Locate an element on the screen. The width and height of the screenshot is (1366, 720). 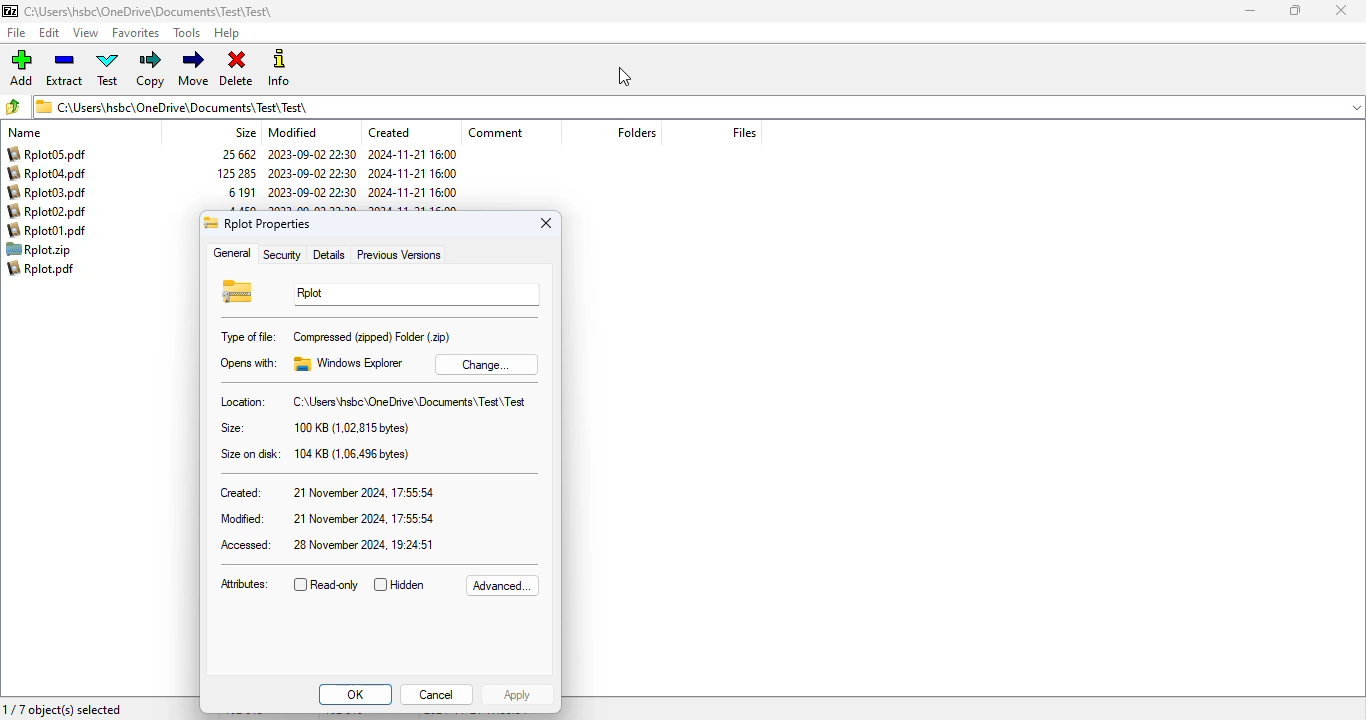
edit is located at coordinates (50, 33).